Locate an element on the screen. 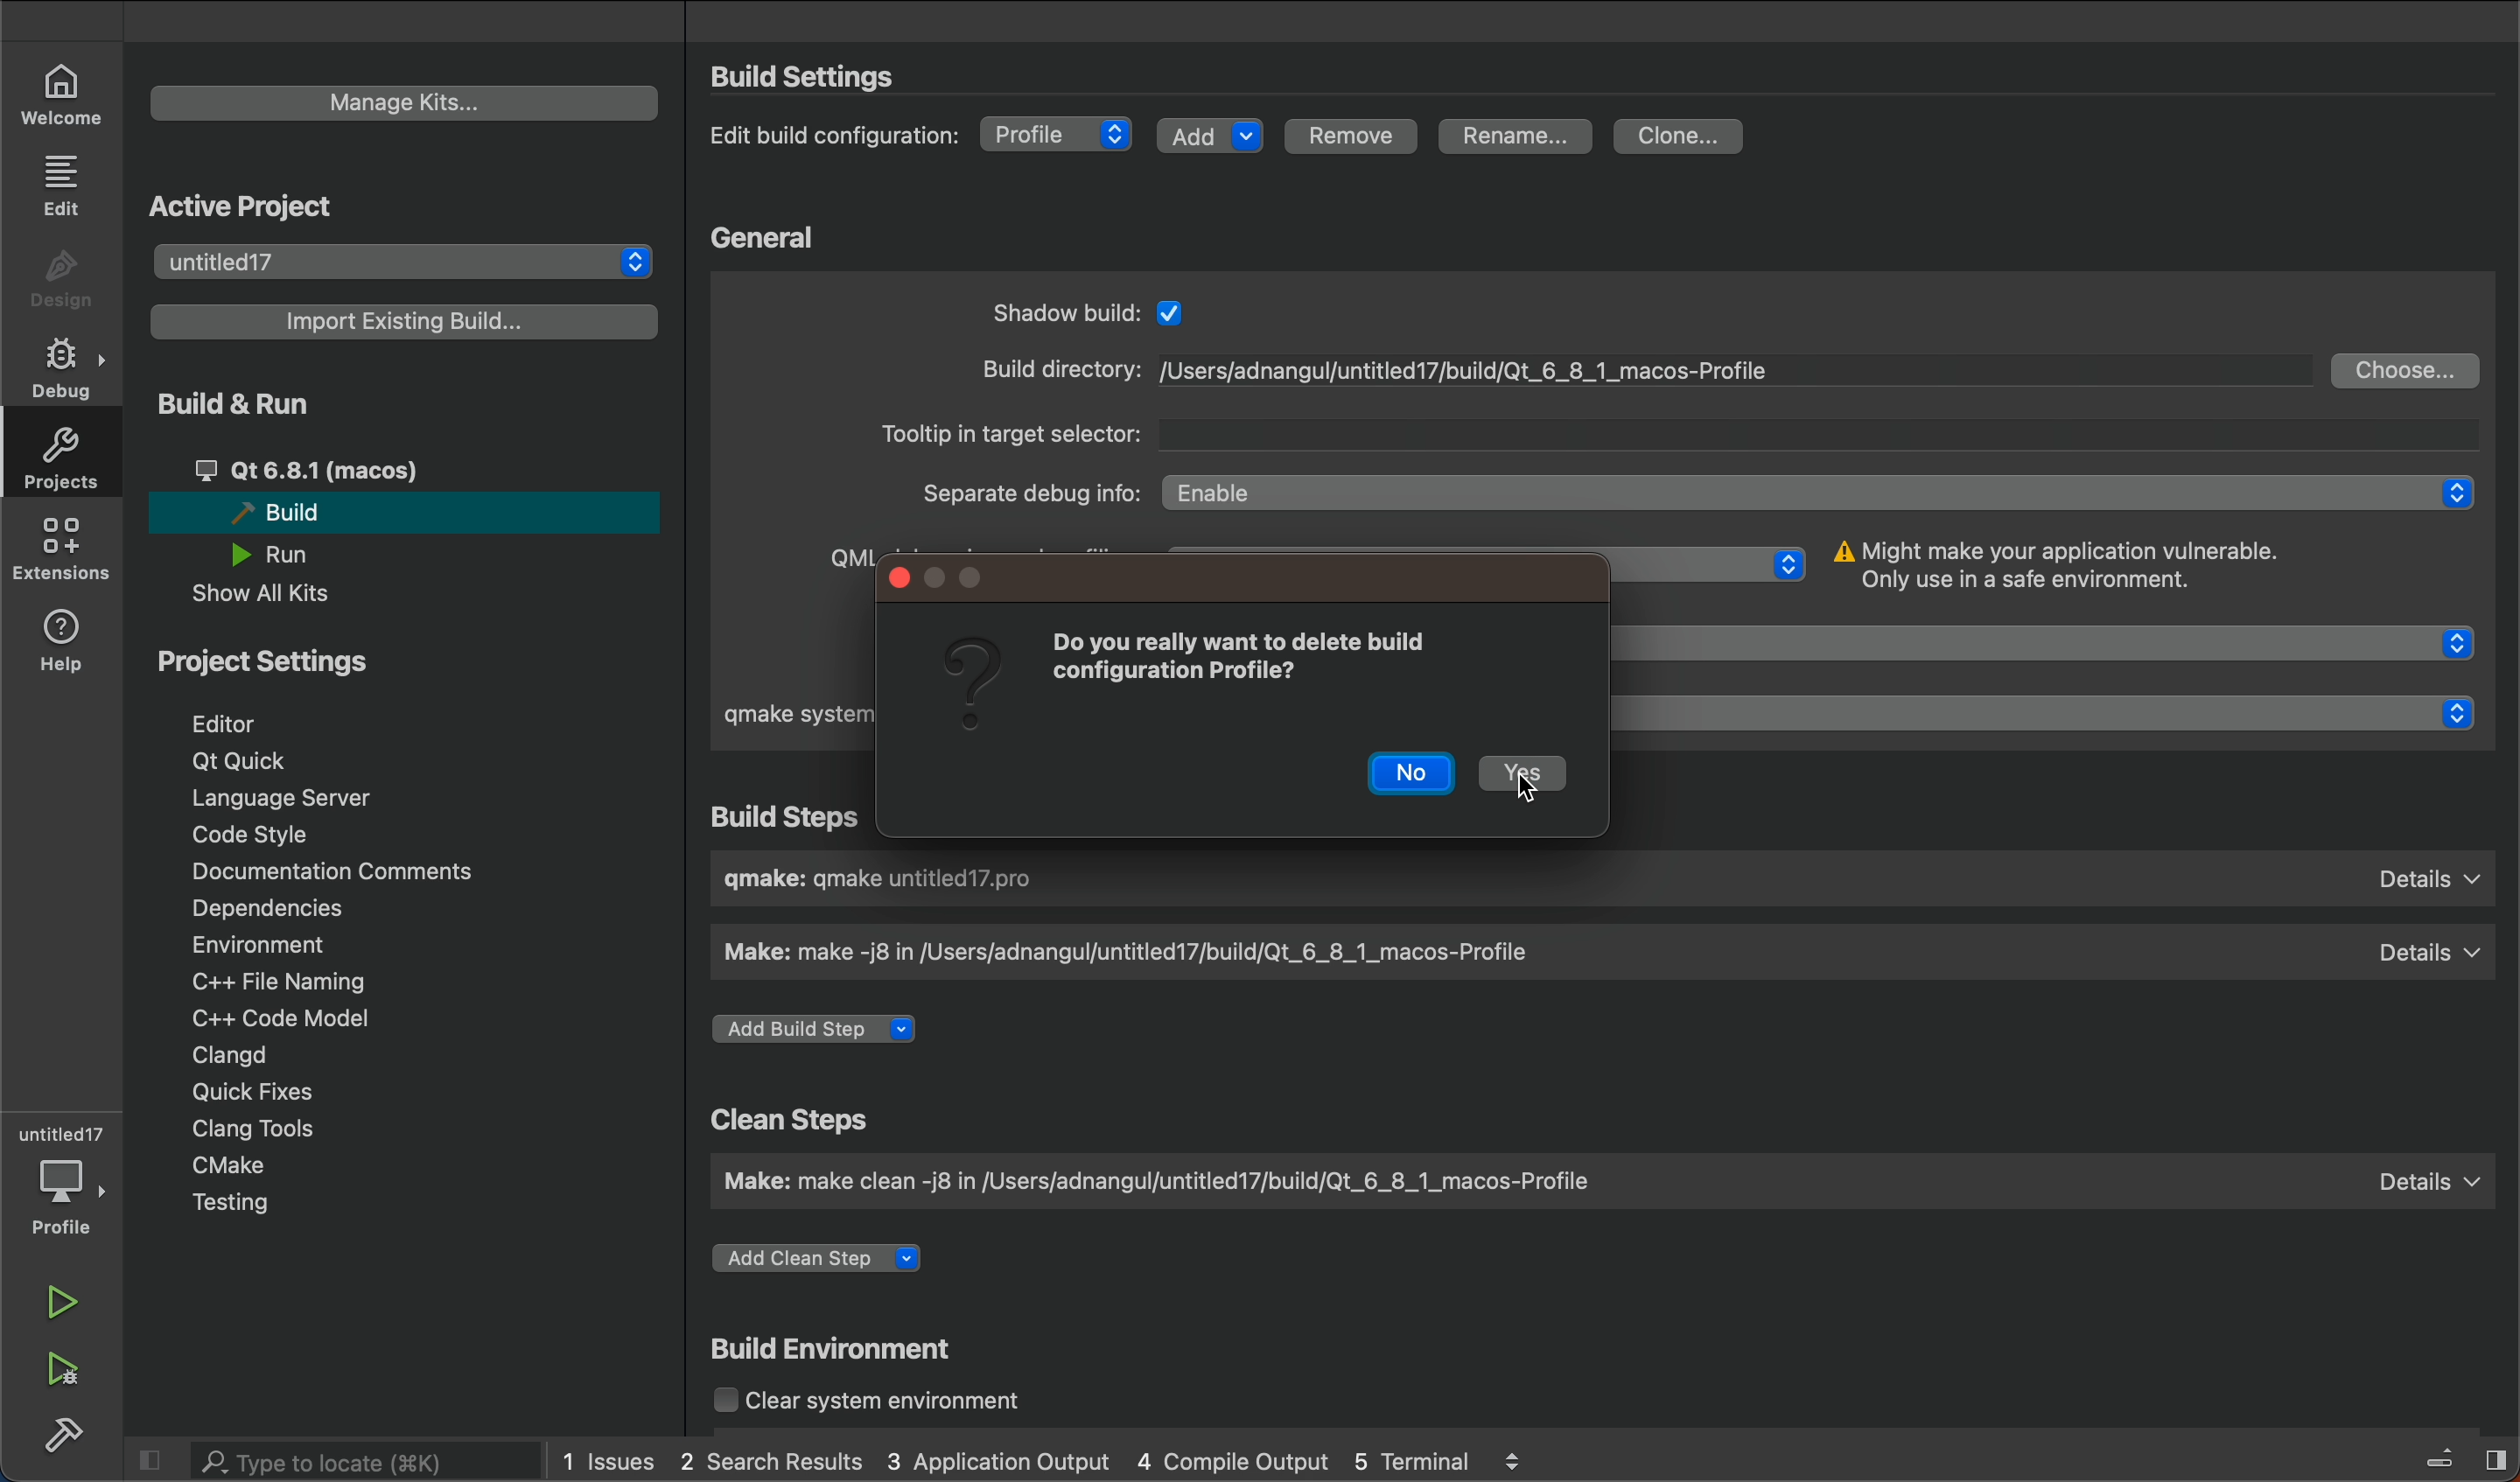  add a build step is located at coordinates (824, 1029).